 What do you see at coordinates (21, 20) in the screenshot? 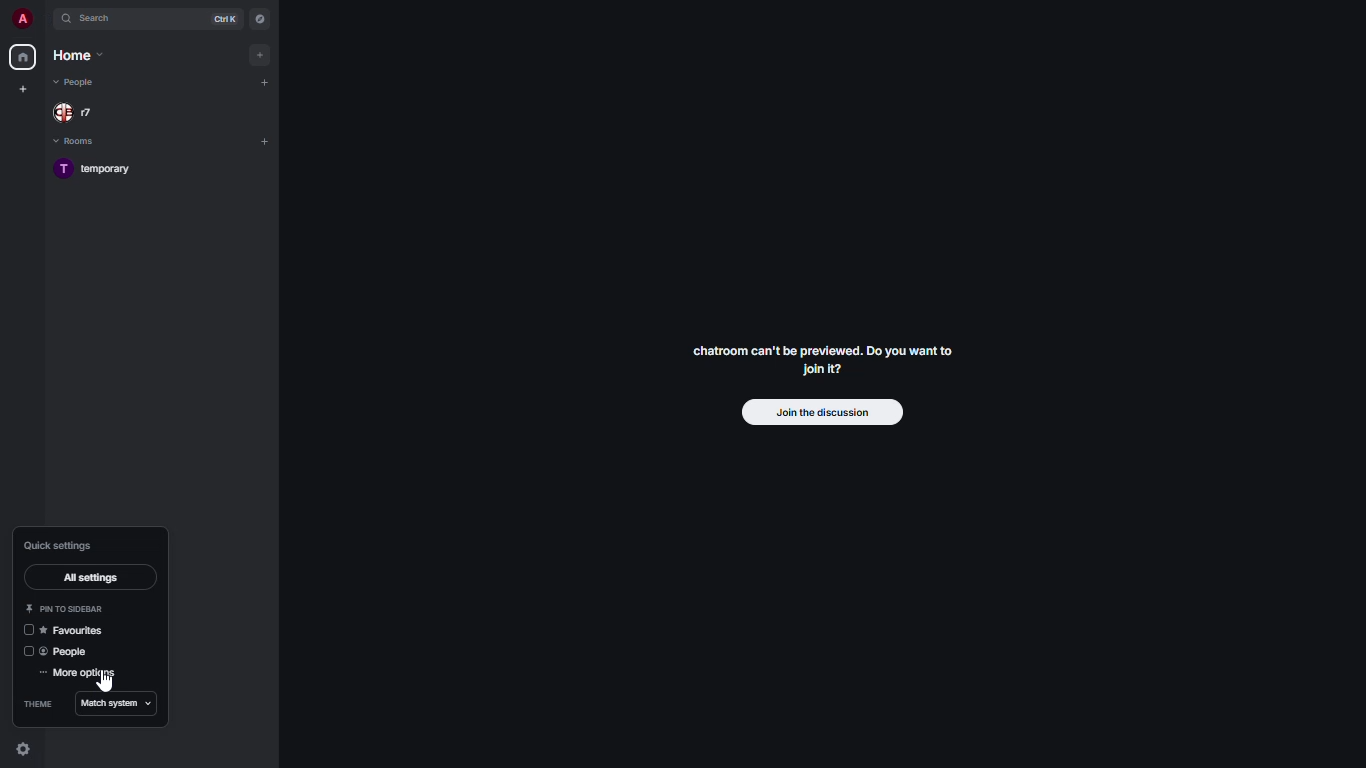
I see `profile` at bounding box center [21, 20].